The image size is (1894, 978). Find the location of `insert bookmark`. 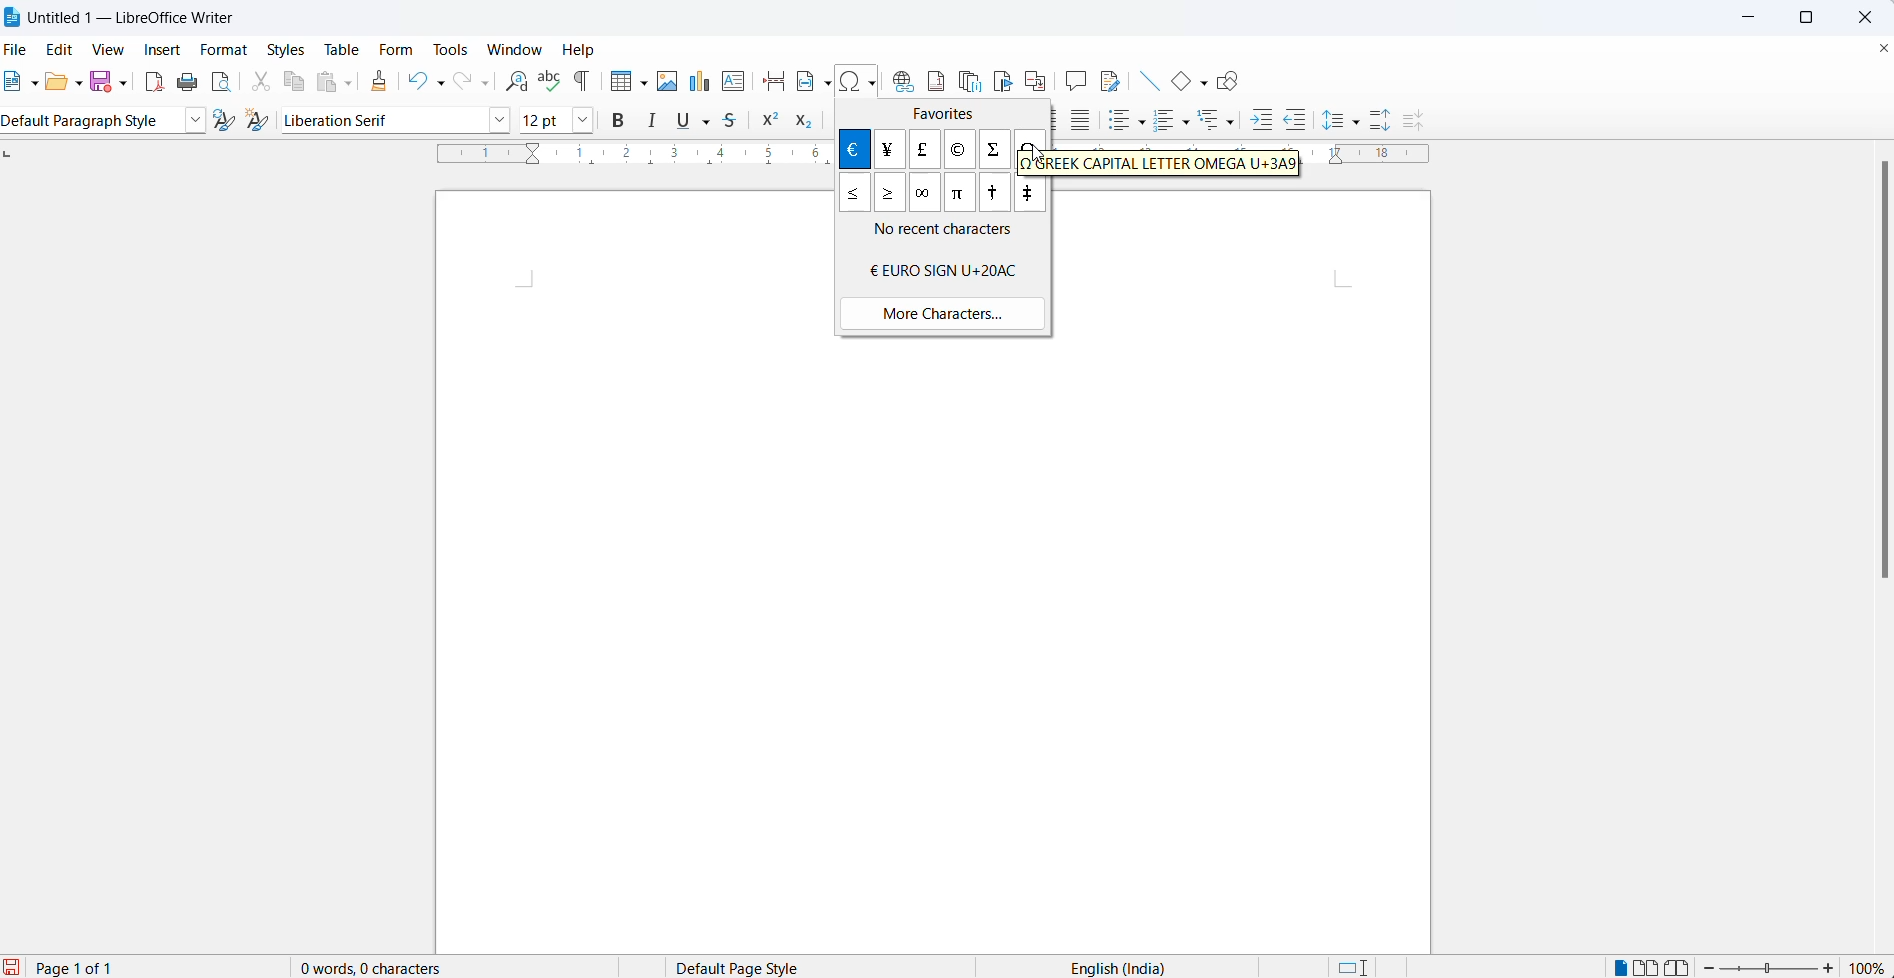

insert bookmark is located at coordinates (1004, 79).